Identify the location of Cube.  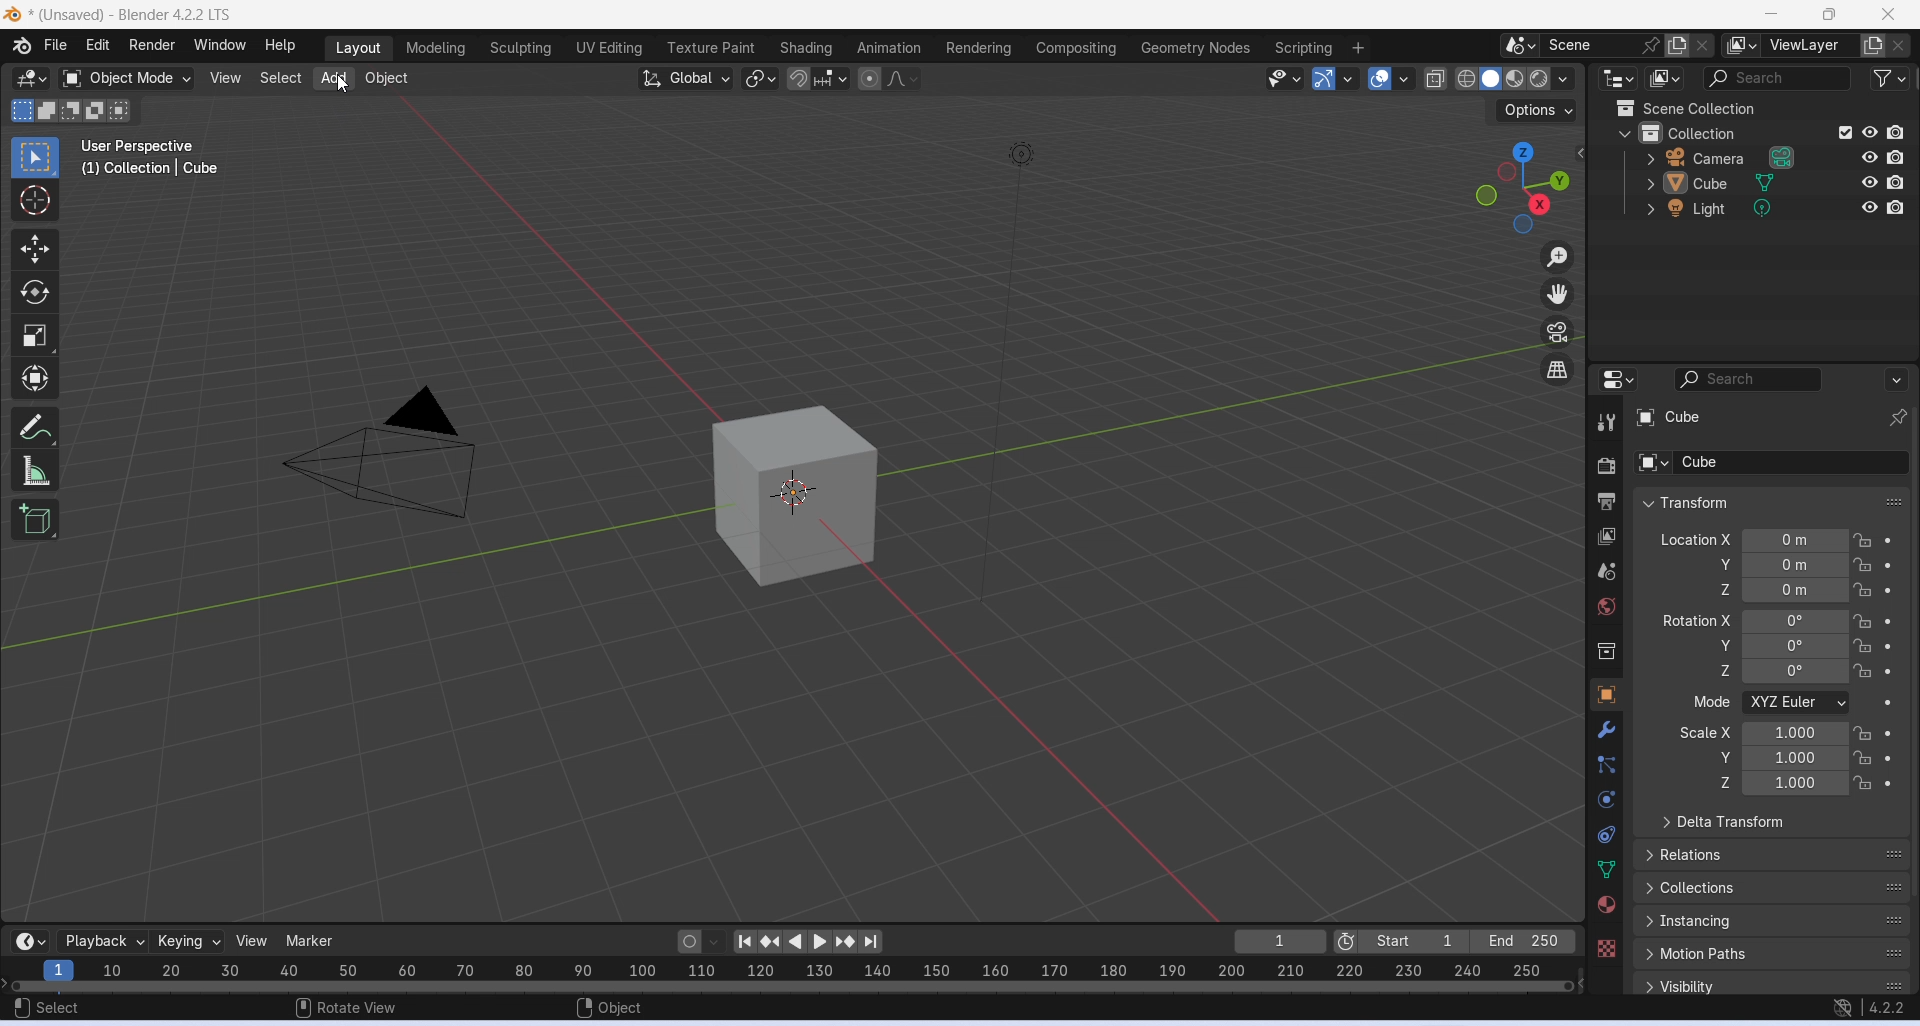
(1766, 416).